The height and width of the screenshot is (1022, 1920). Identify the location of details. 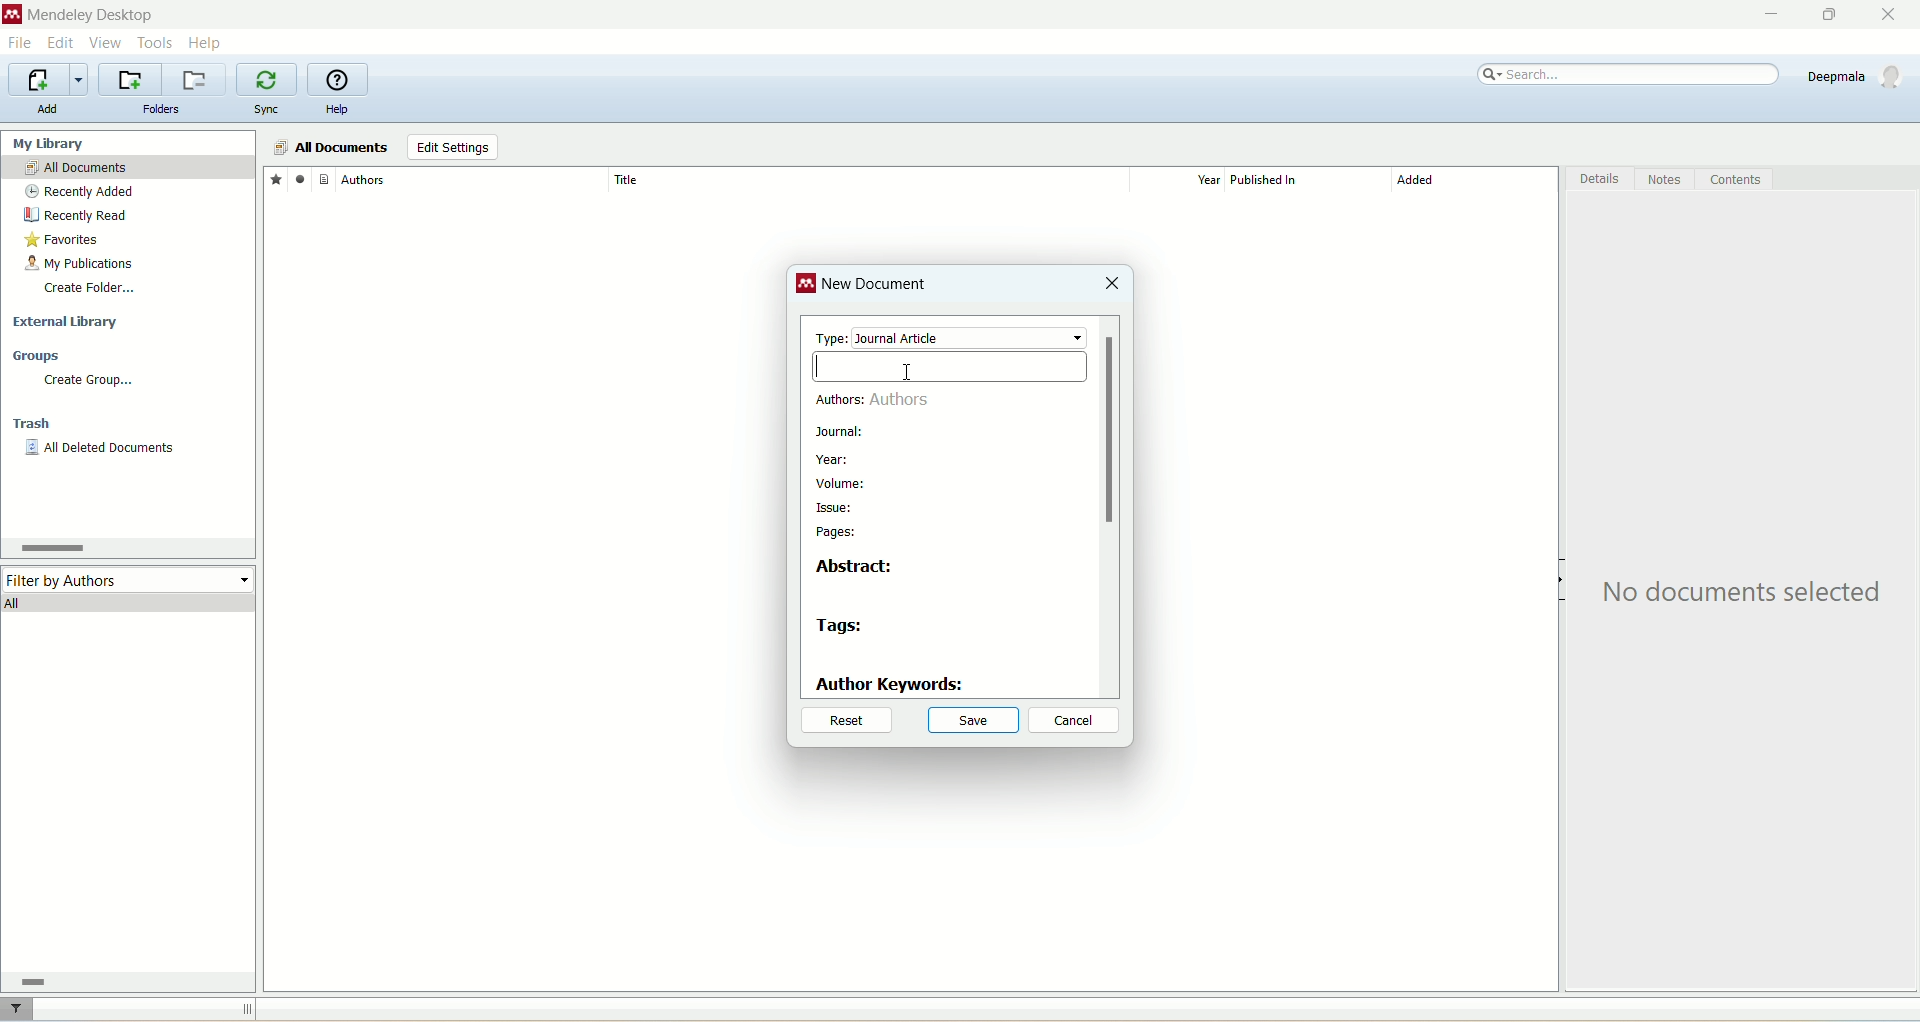
(1601, 182).